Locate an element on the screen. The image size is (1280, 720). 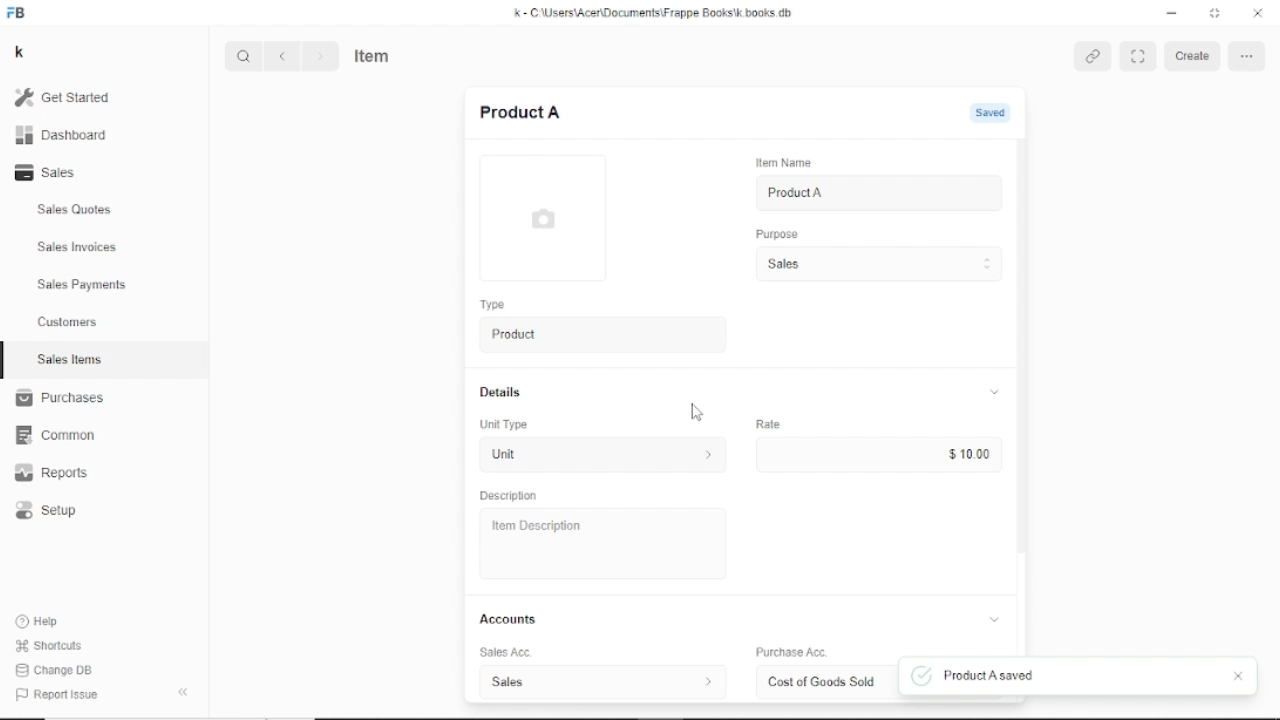
Rate is located at coordinates (768, 423).